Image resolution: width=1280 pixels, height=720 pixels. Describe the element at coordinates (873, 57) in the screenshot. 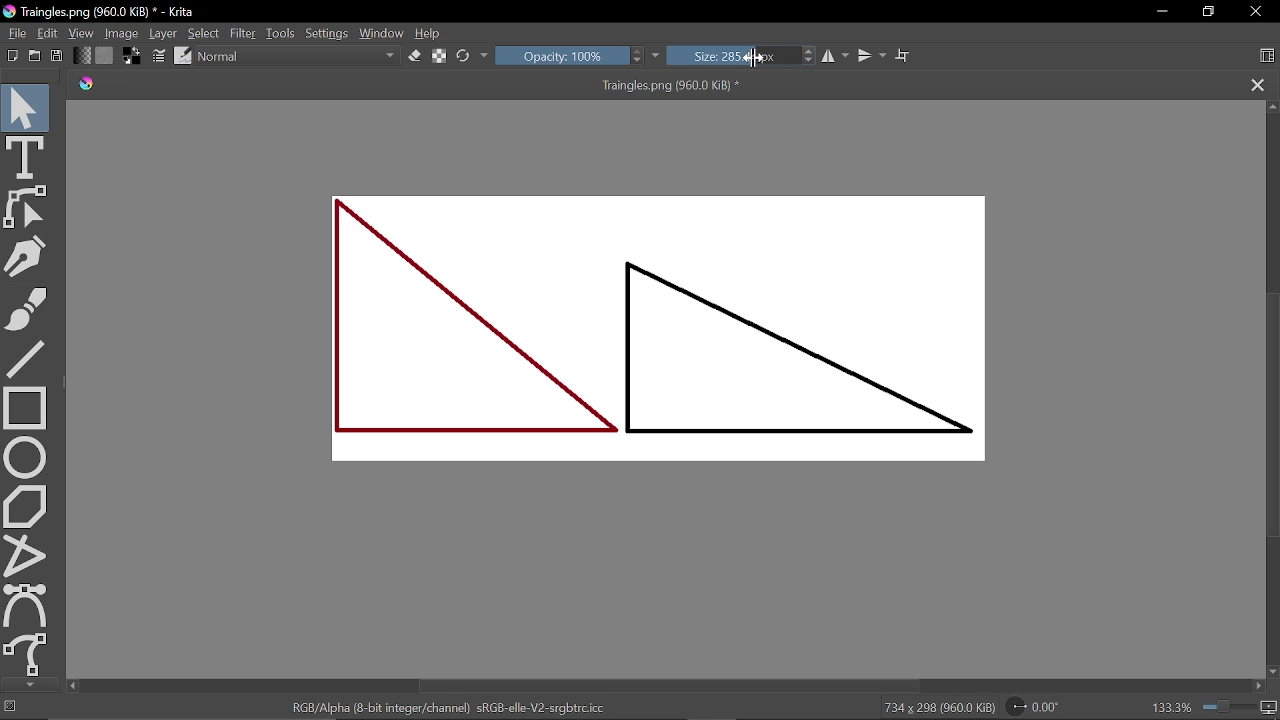

I see `Vertical mirror tool` at that location.